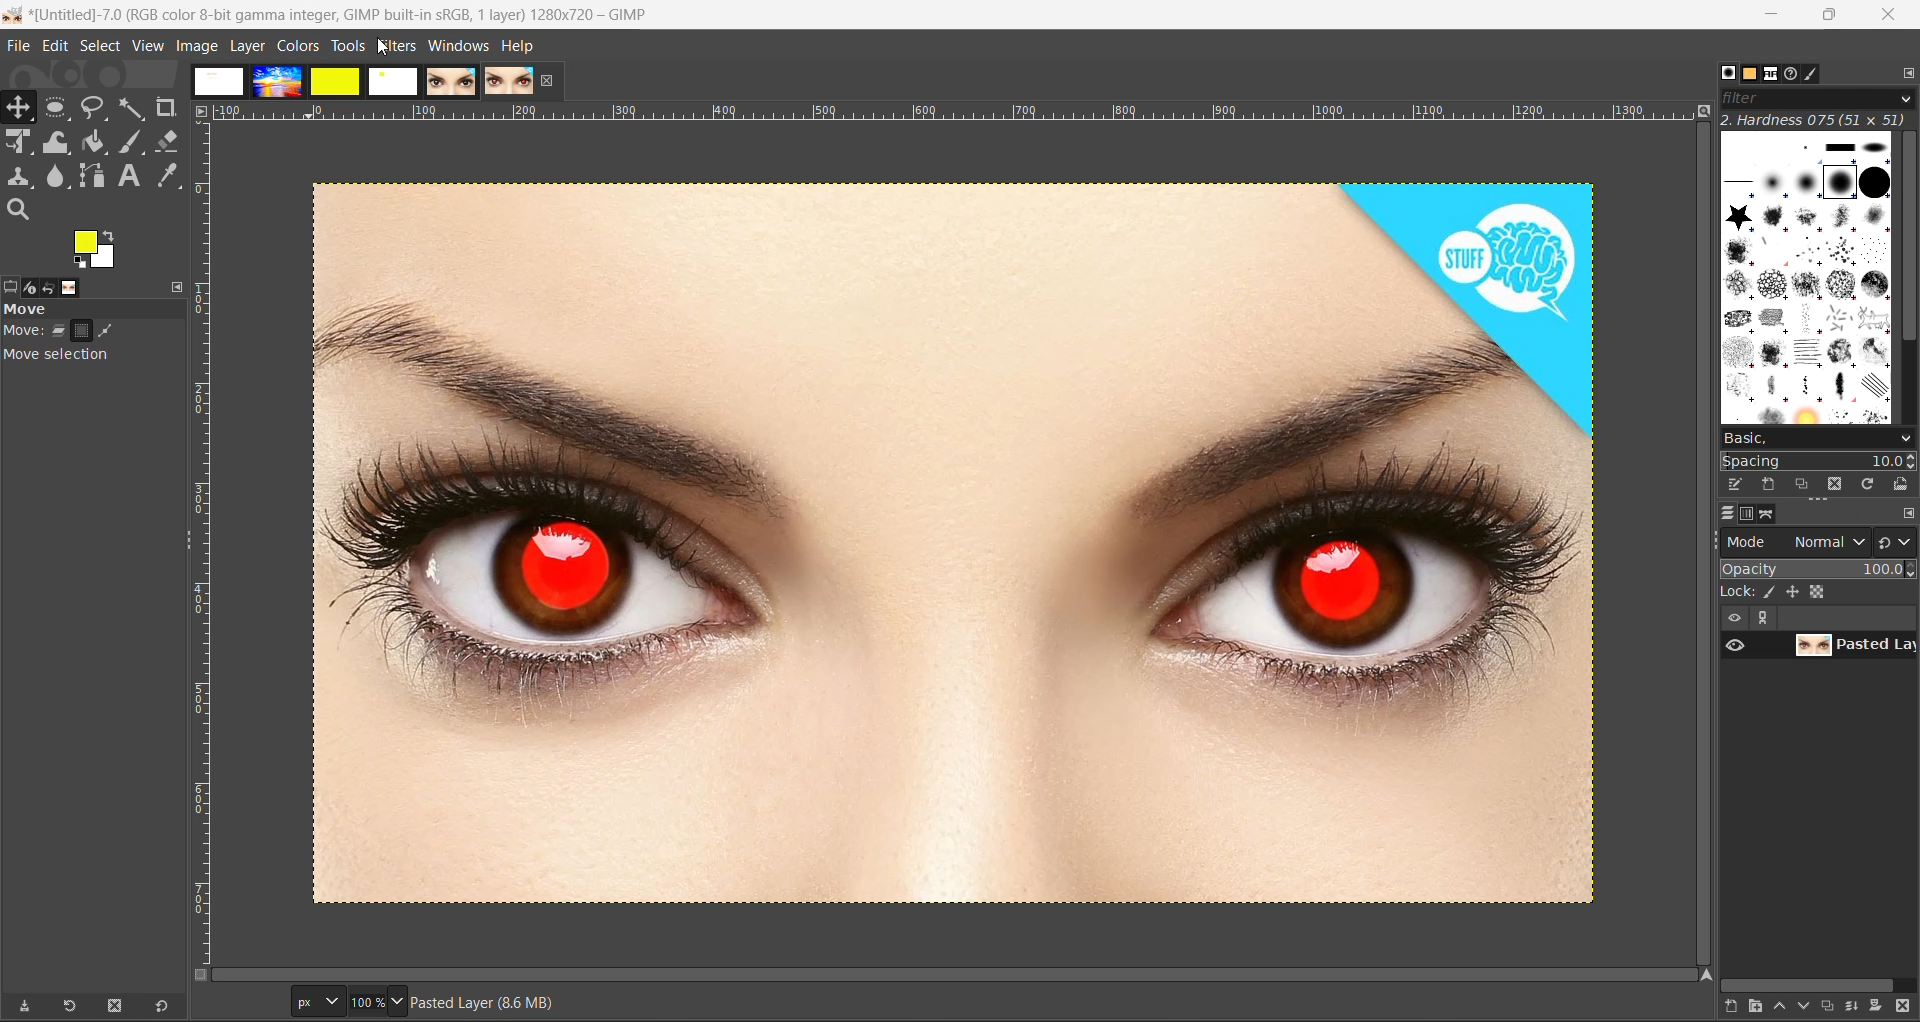  What do you see at coordinates (97, 249) in the screenshot?
I see `active foreground and background color` at bounding box center [97, 249].